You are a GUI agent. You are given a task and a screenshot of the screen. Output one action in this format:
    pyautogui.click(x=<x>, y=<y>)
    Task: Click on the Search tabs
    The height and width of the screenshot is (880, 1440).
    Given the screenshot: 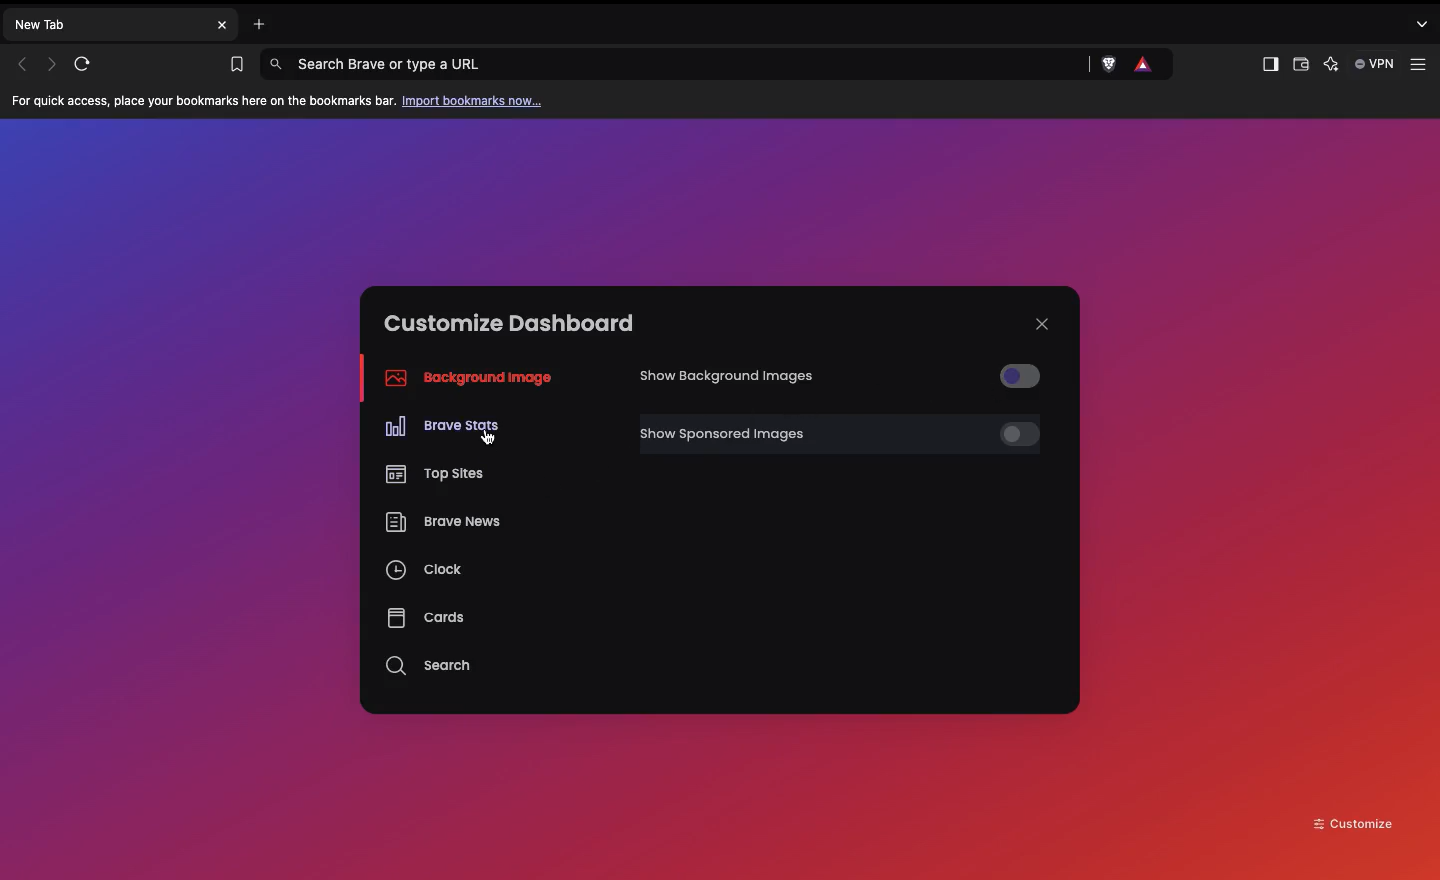 What is the action you would take?
    pyautogui.click(x=1425, y=23)
    